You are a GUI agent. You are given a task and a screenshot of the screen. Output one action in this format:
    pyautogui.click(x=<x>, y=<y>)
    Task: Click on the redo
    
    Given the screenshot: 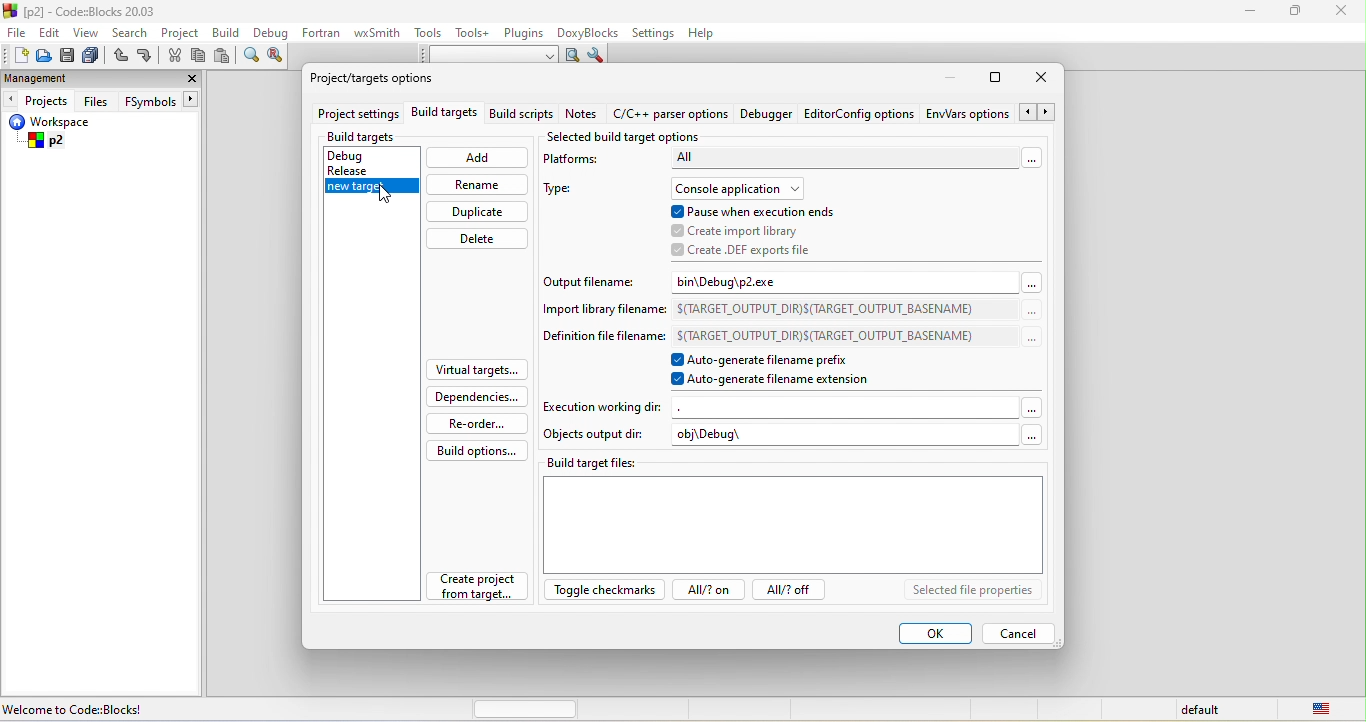 What is the action you would take?
    pyautogui.click(x=146, y=57)
    